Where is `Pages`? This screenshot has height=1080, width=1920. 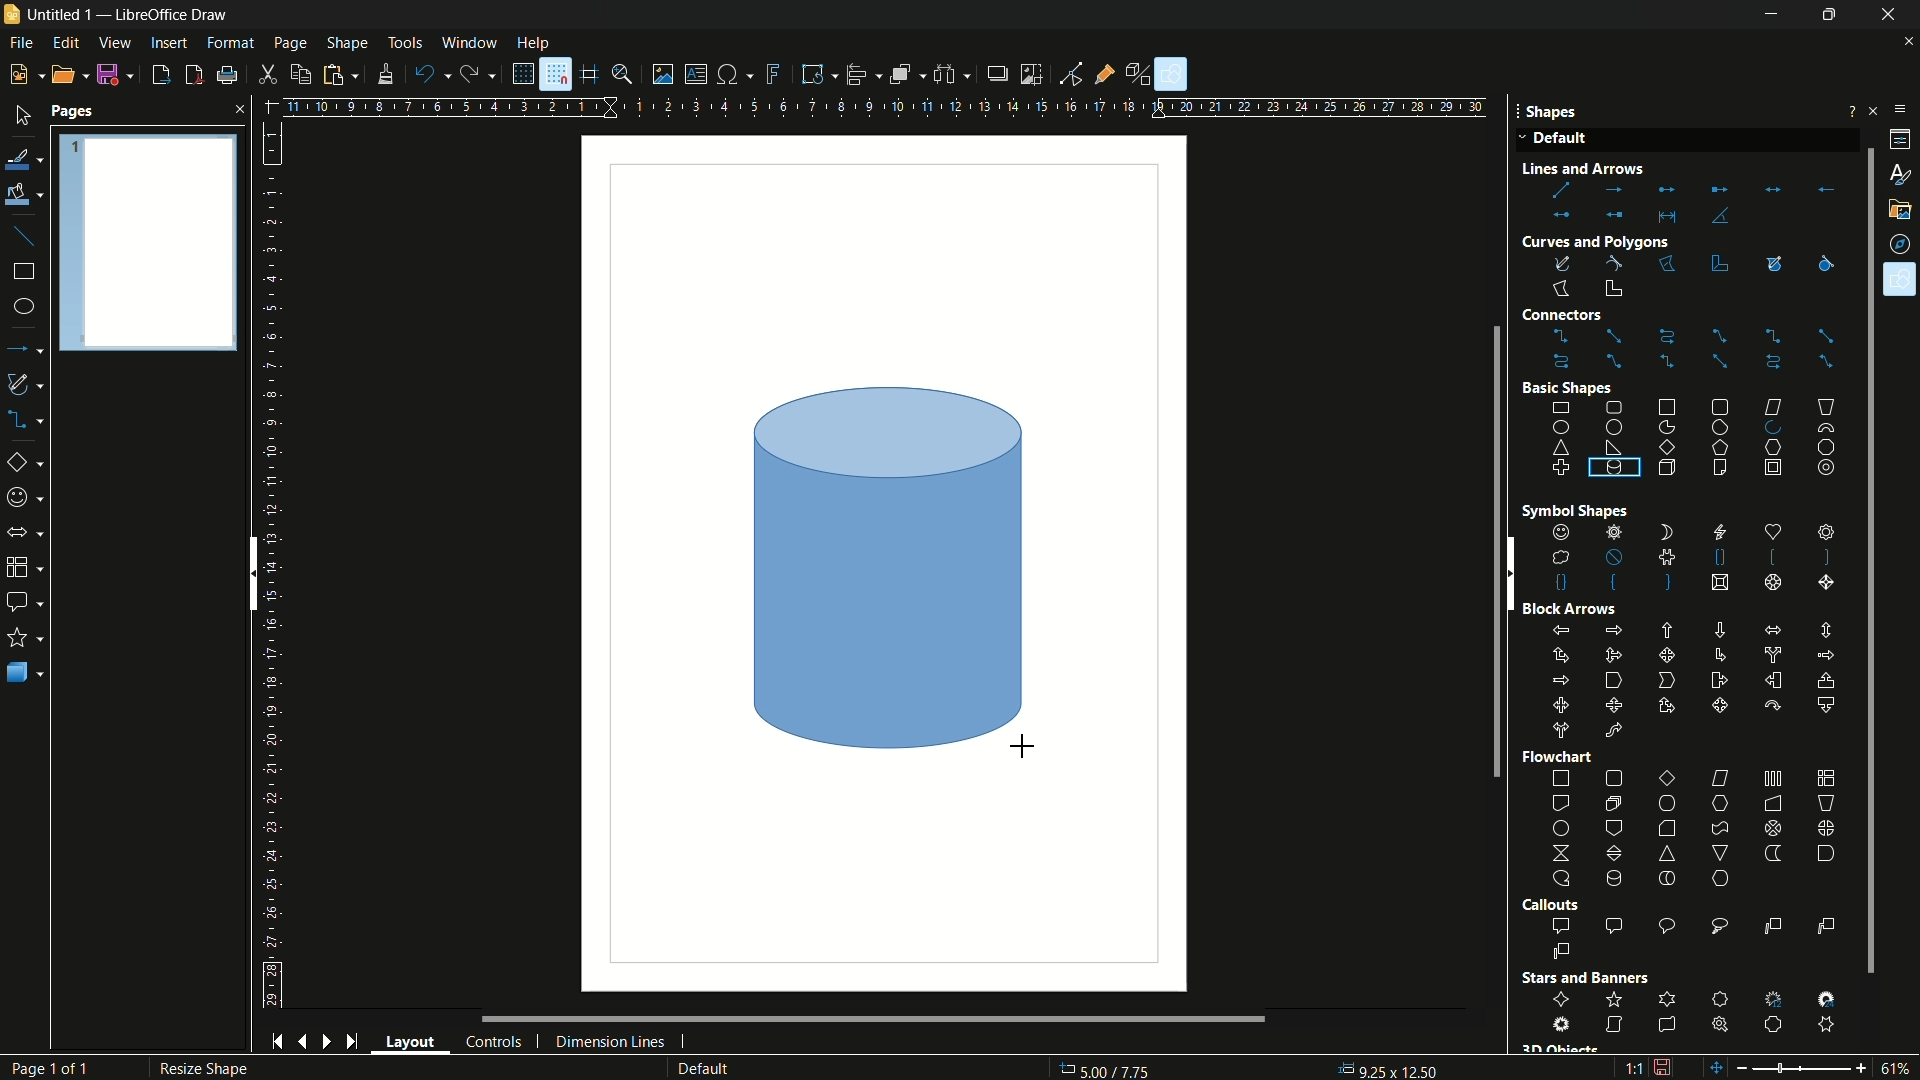
Pages is located at coordinates (148, 240).